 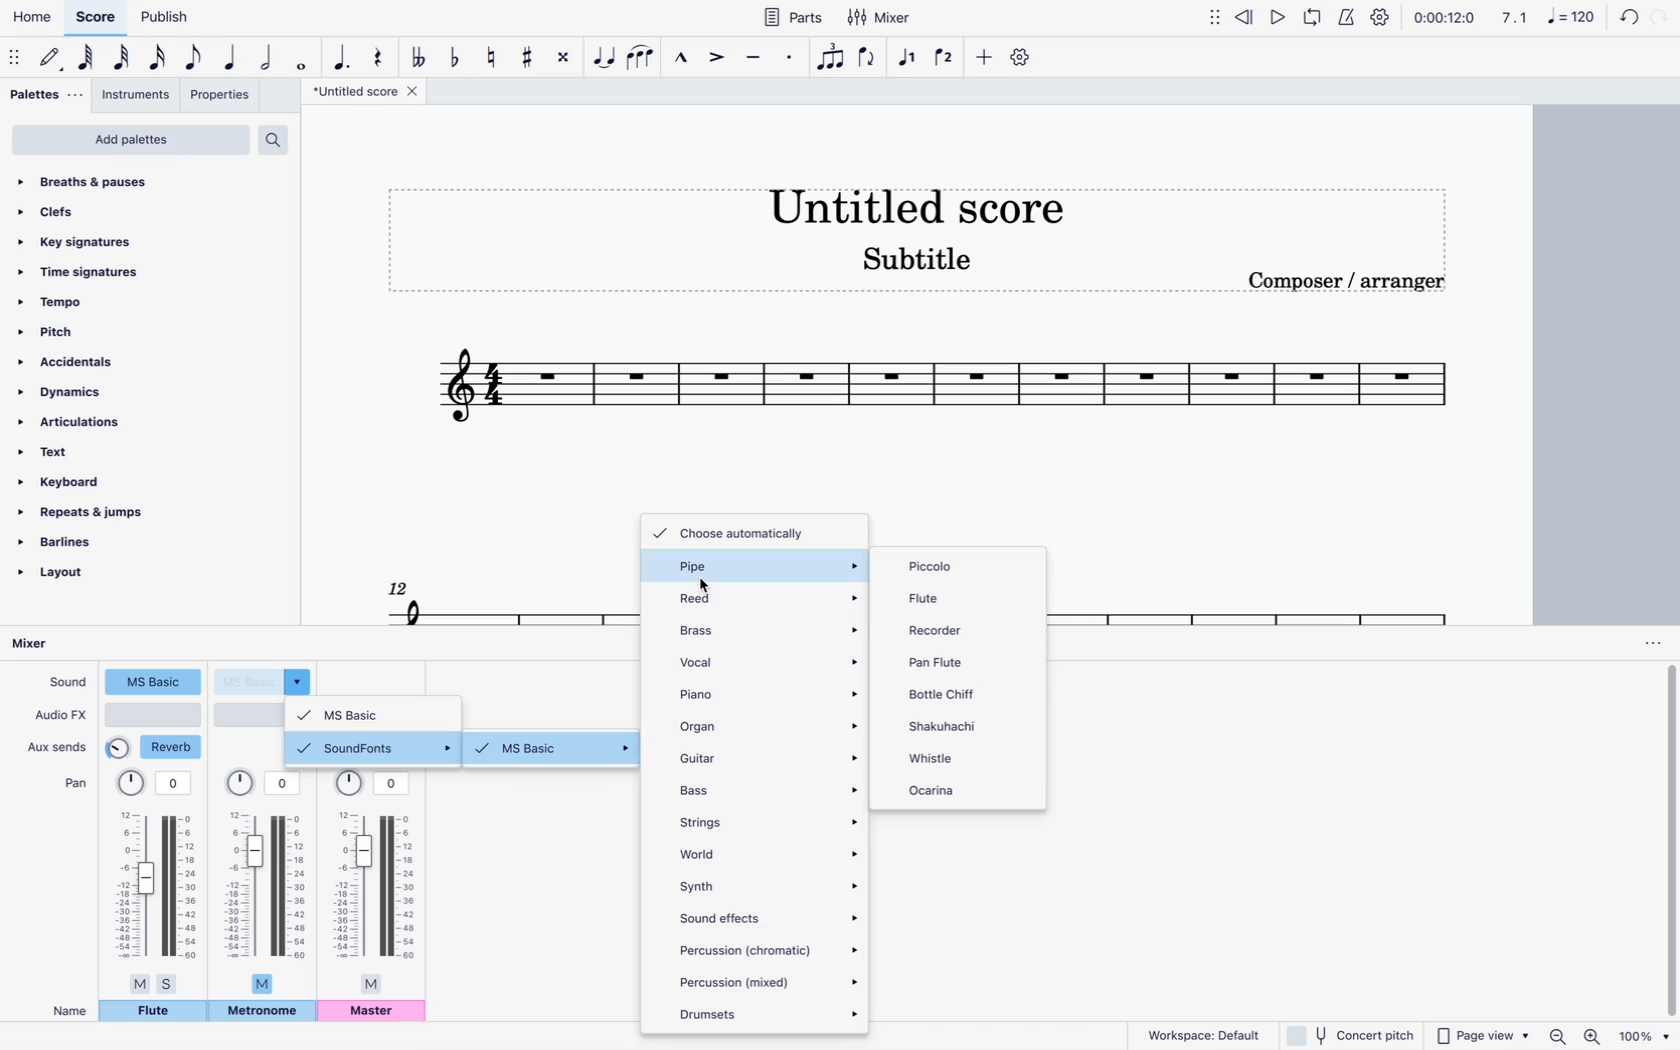 What do you see at coordinates (130, 140) in the screenshot?
I see `add palettes` at bounding box center [130, 140].